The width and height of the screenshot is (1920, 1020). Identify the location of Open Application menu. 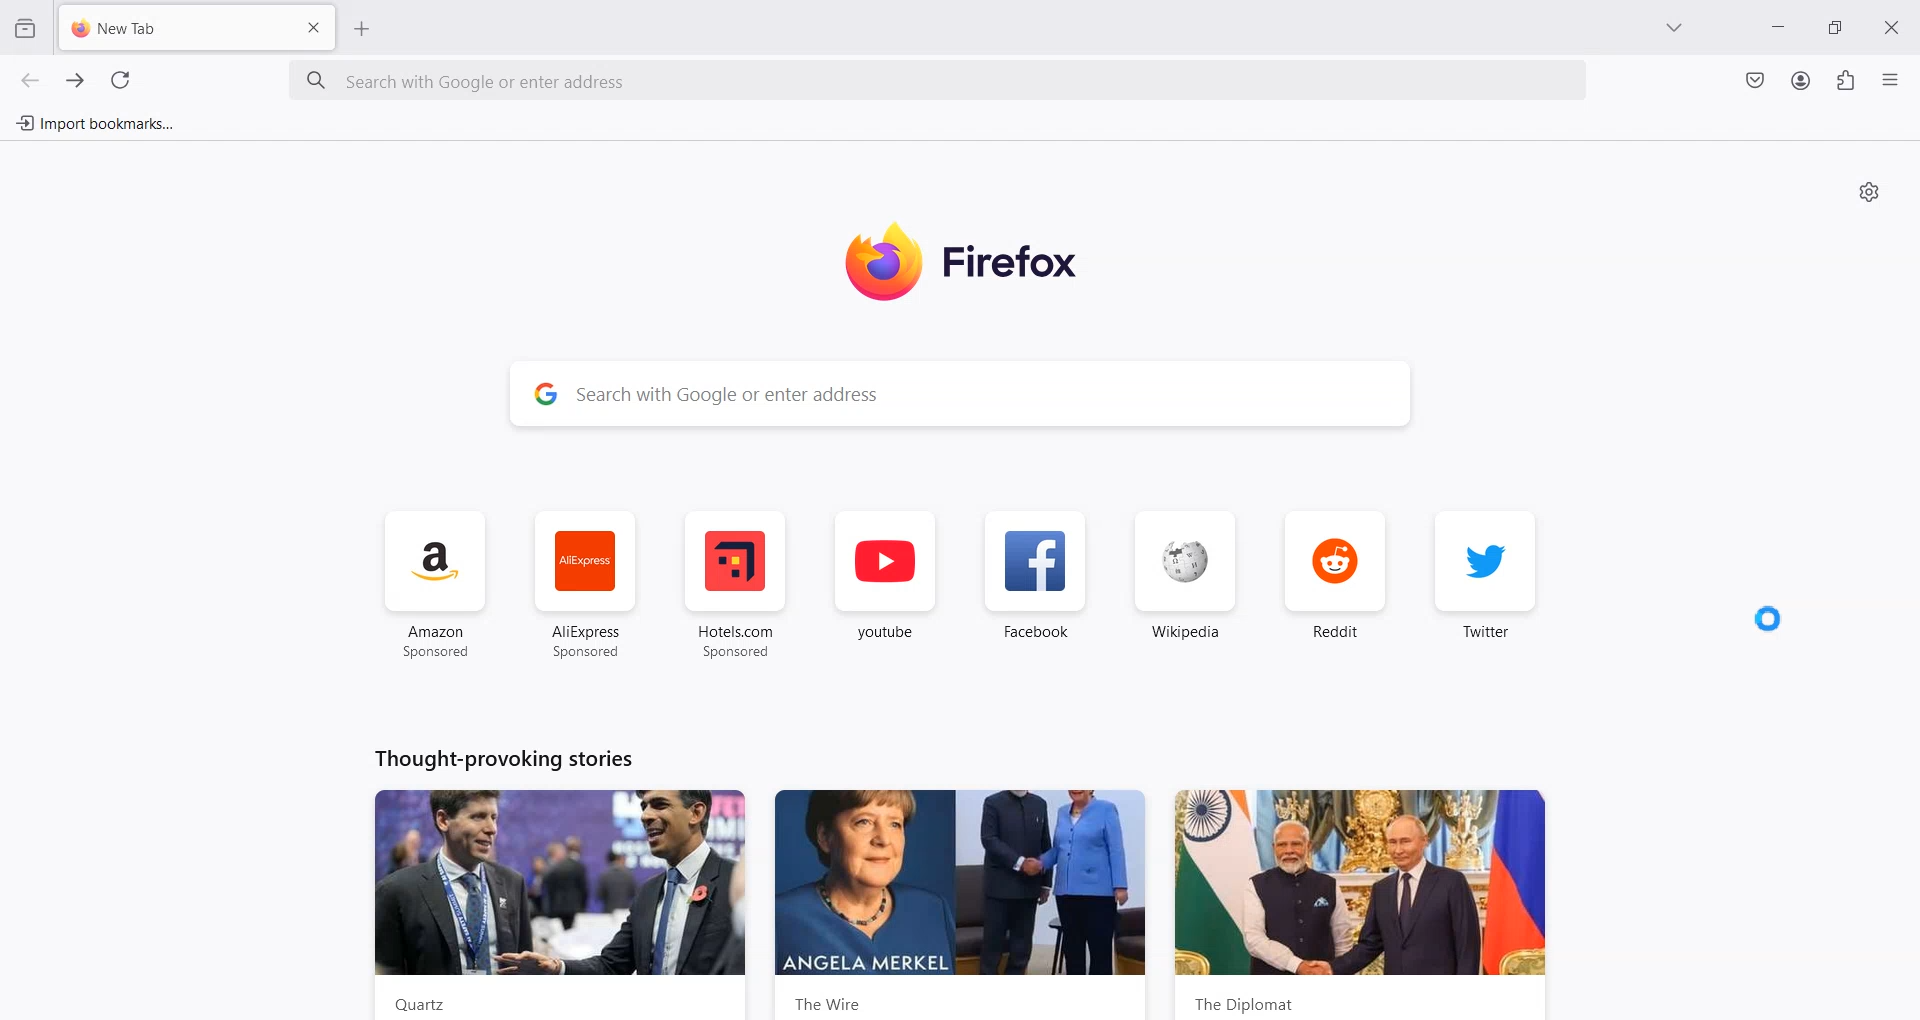
(1892, 79).